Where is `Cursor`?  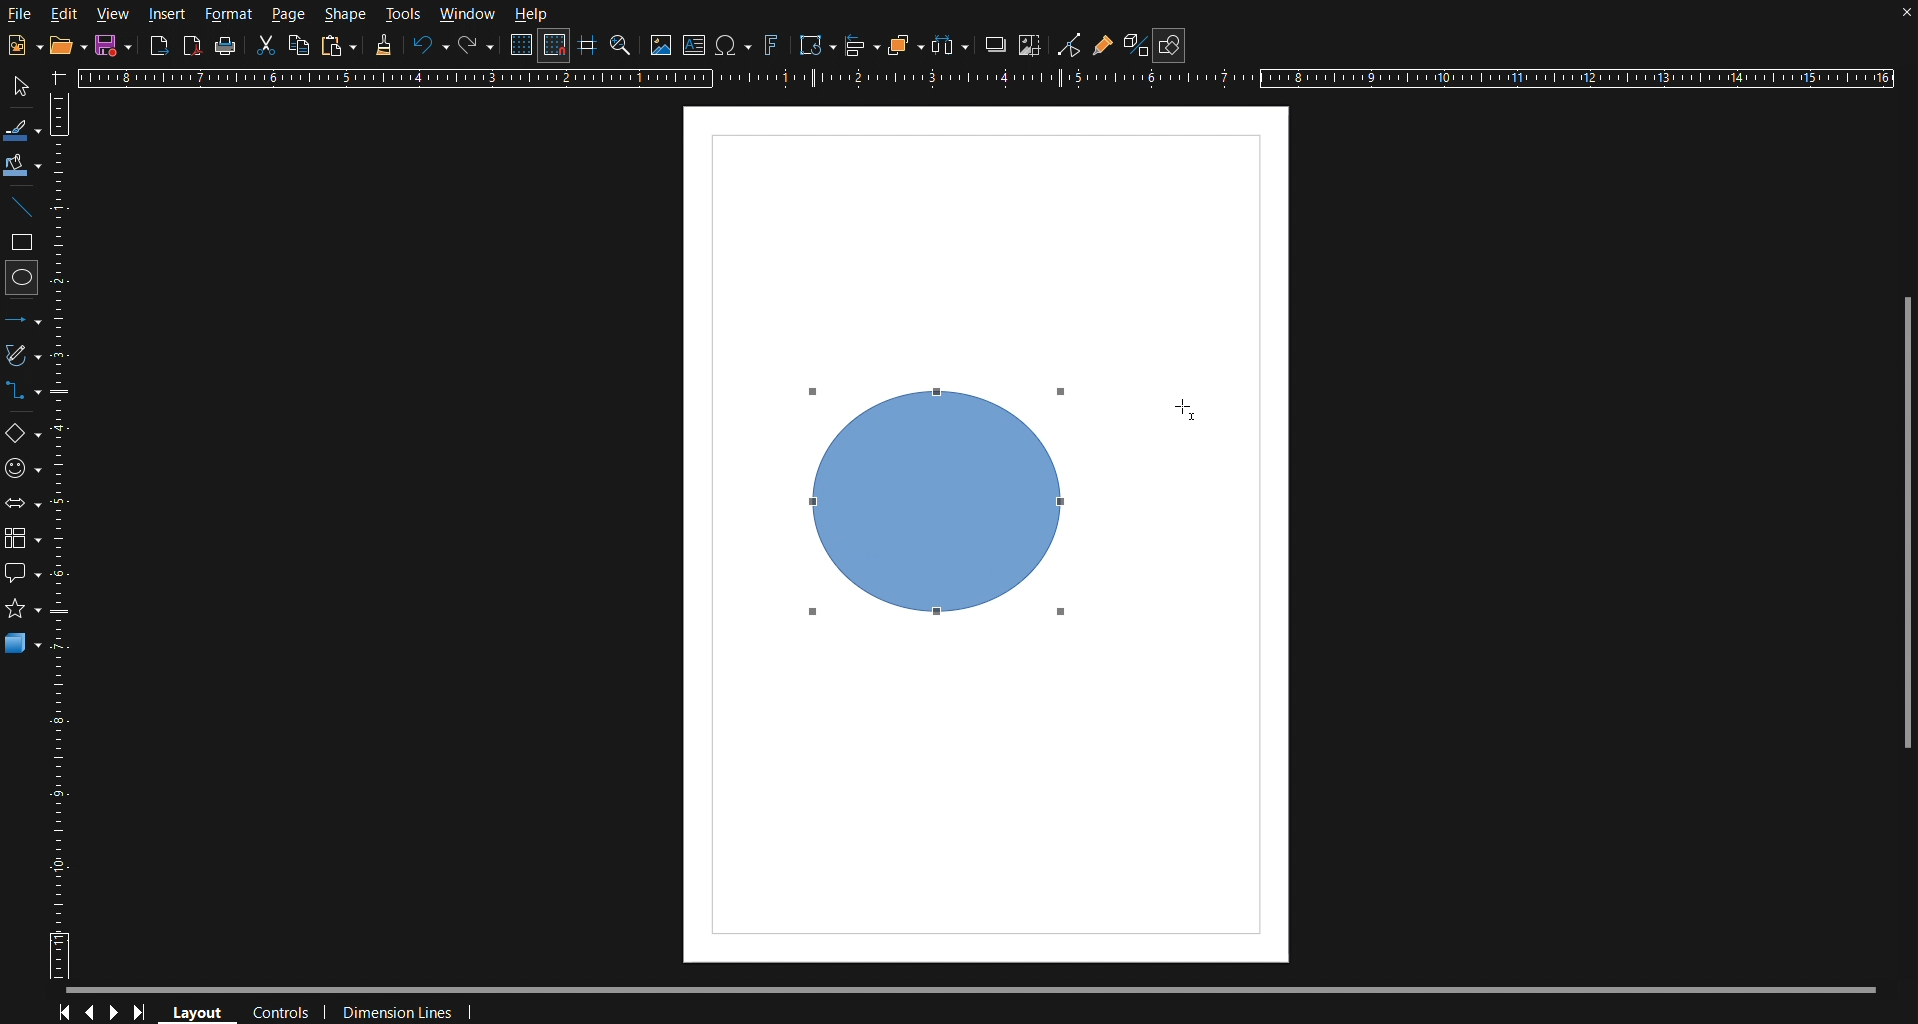
Cursor is located at coordinates (1181, 407).